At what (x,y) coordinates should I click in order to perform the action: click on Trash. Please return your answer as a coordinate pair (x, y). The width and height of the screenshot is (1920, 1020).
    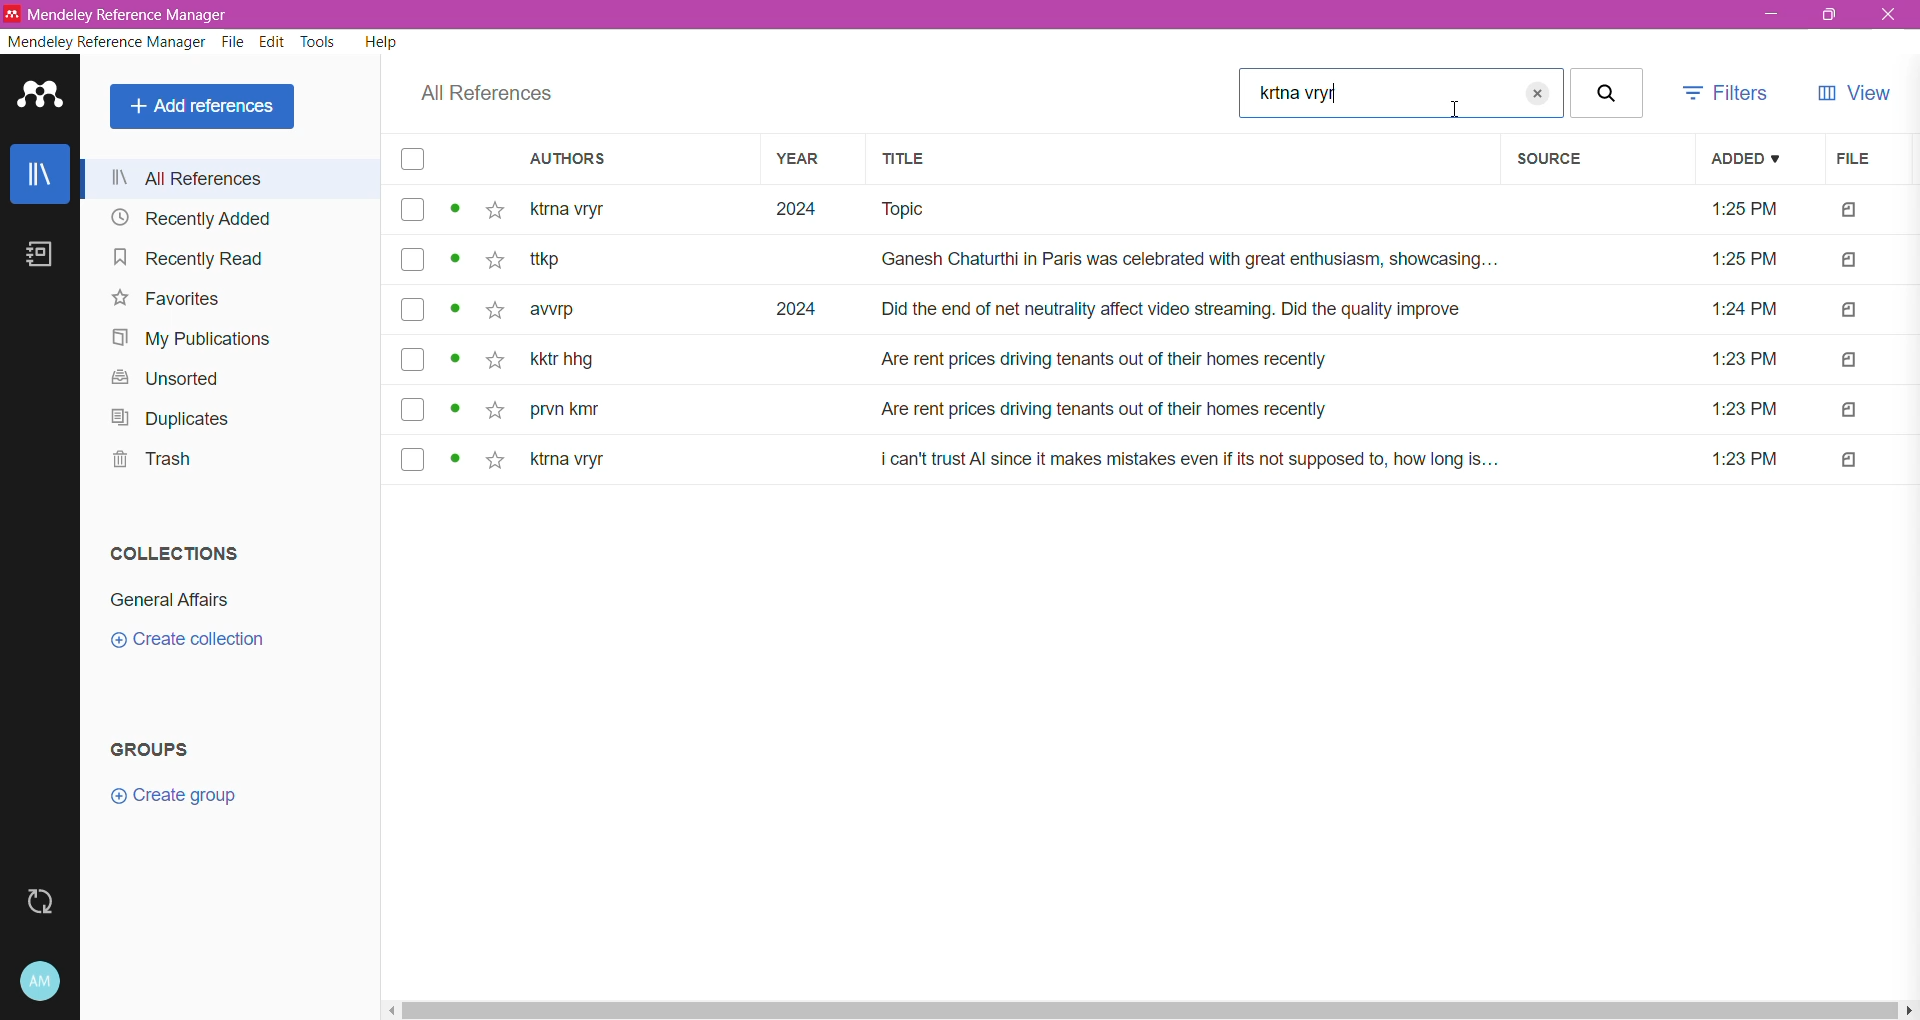
    Looking at the image, I should click on (150, 462).